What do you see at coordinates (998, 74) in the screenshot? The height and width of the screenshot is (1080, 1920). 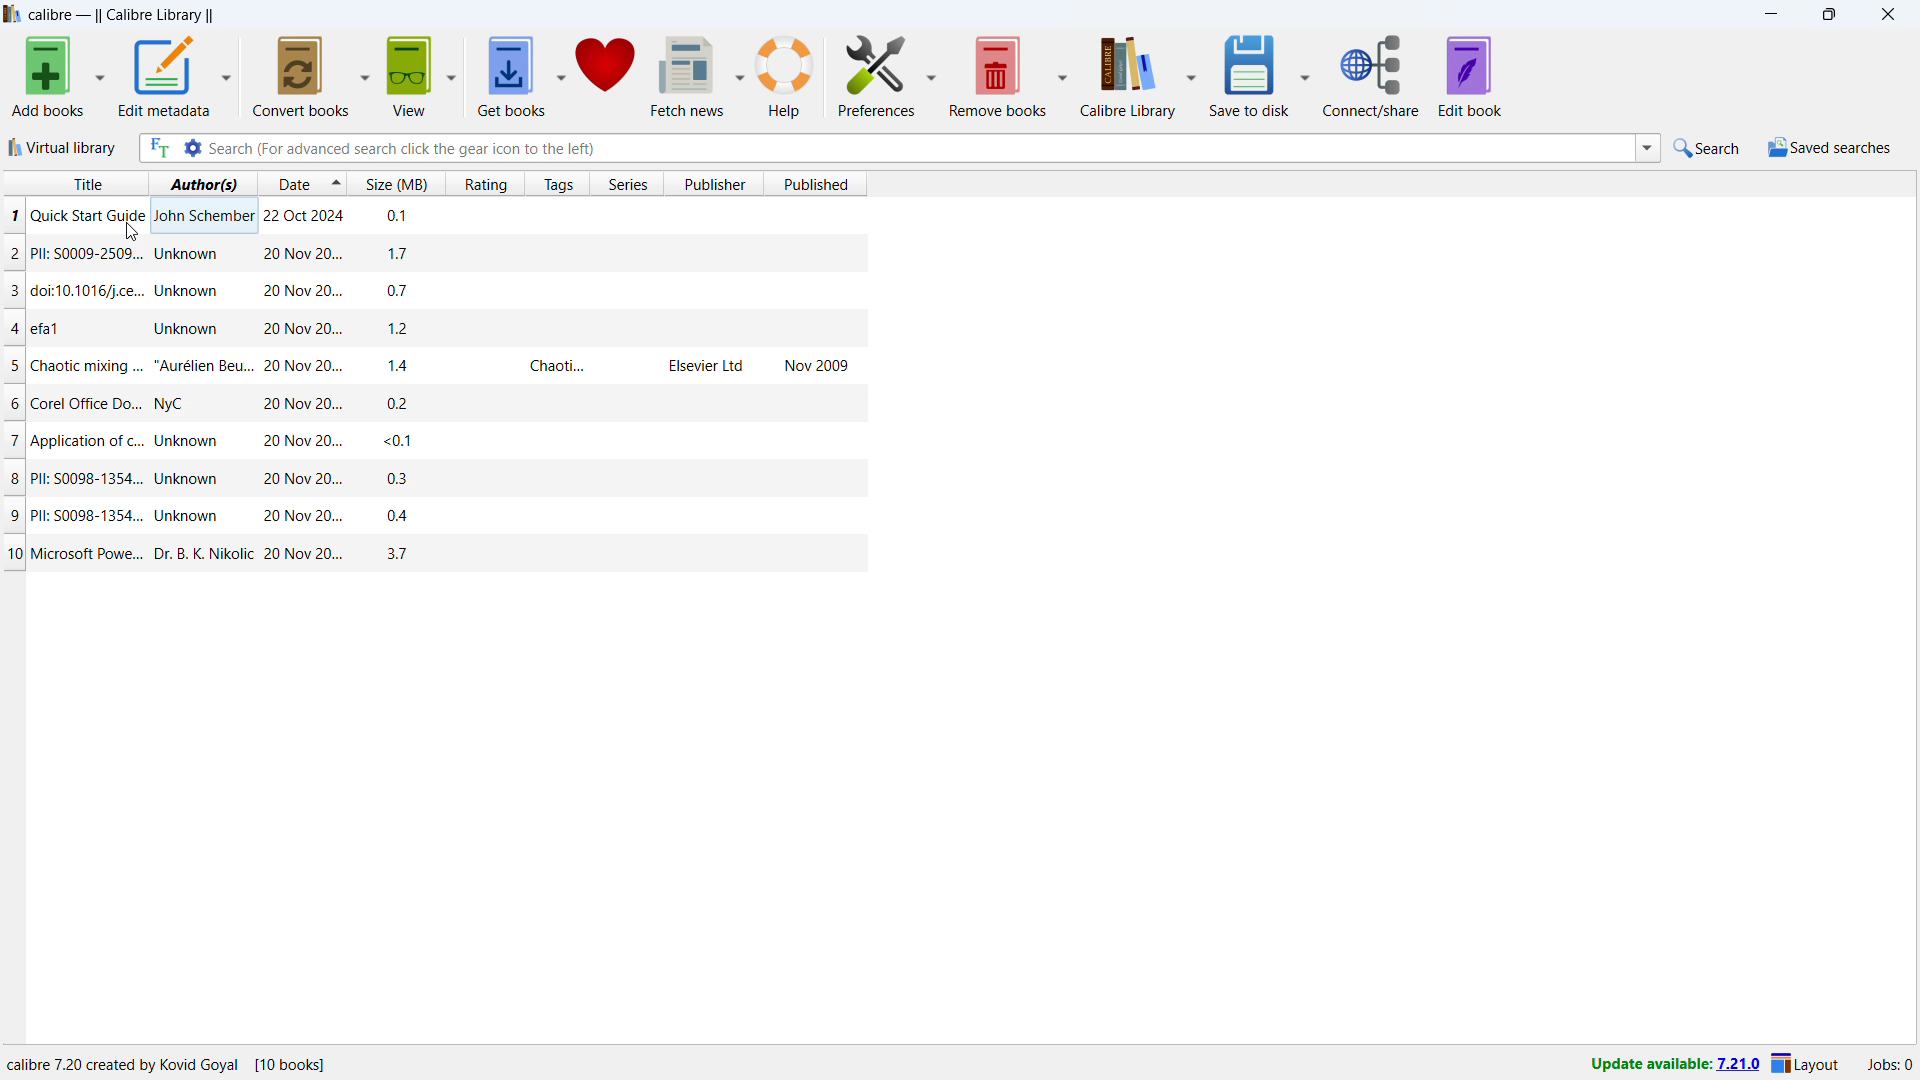 I see `remove books` at bounding box center [998, 74].